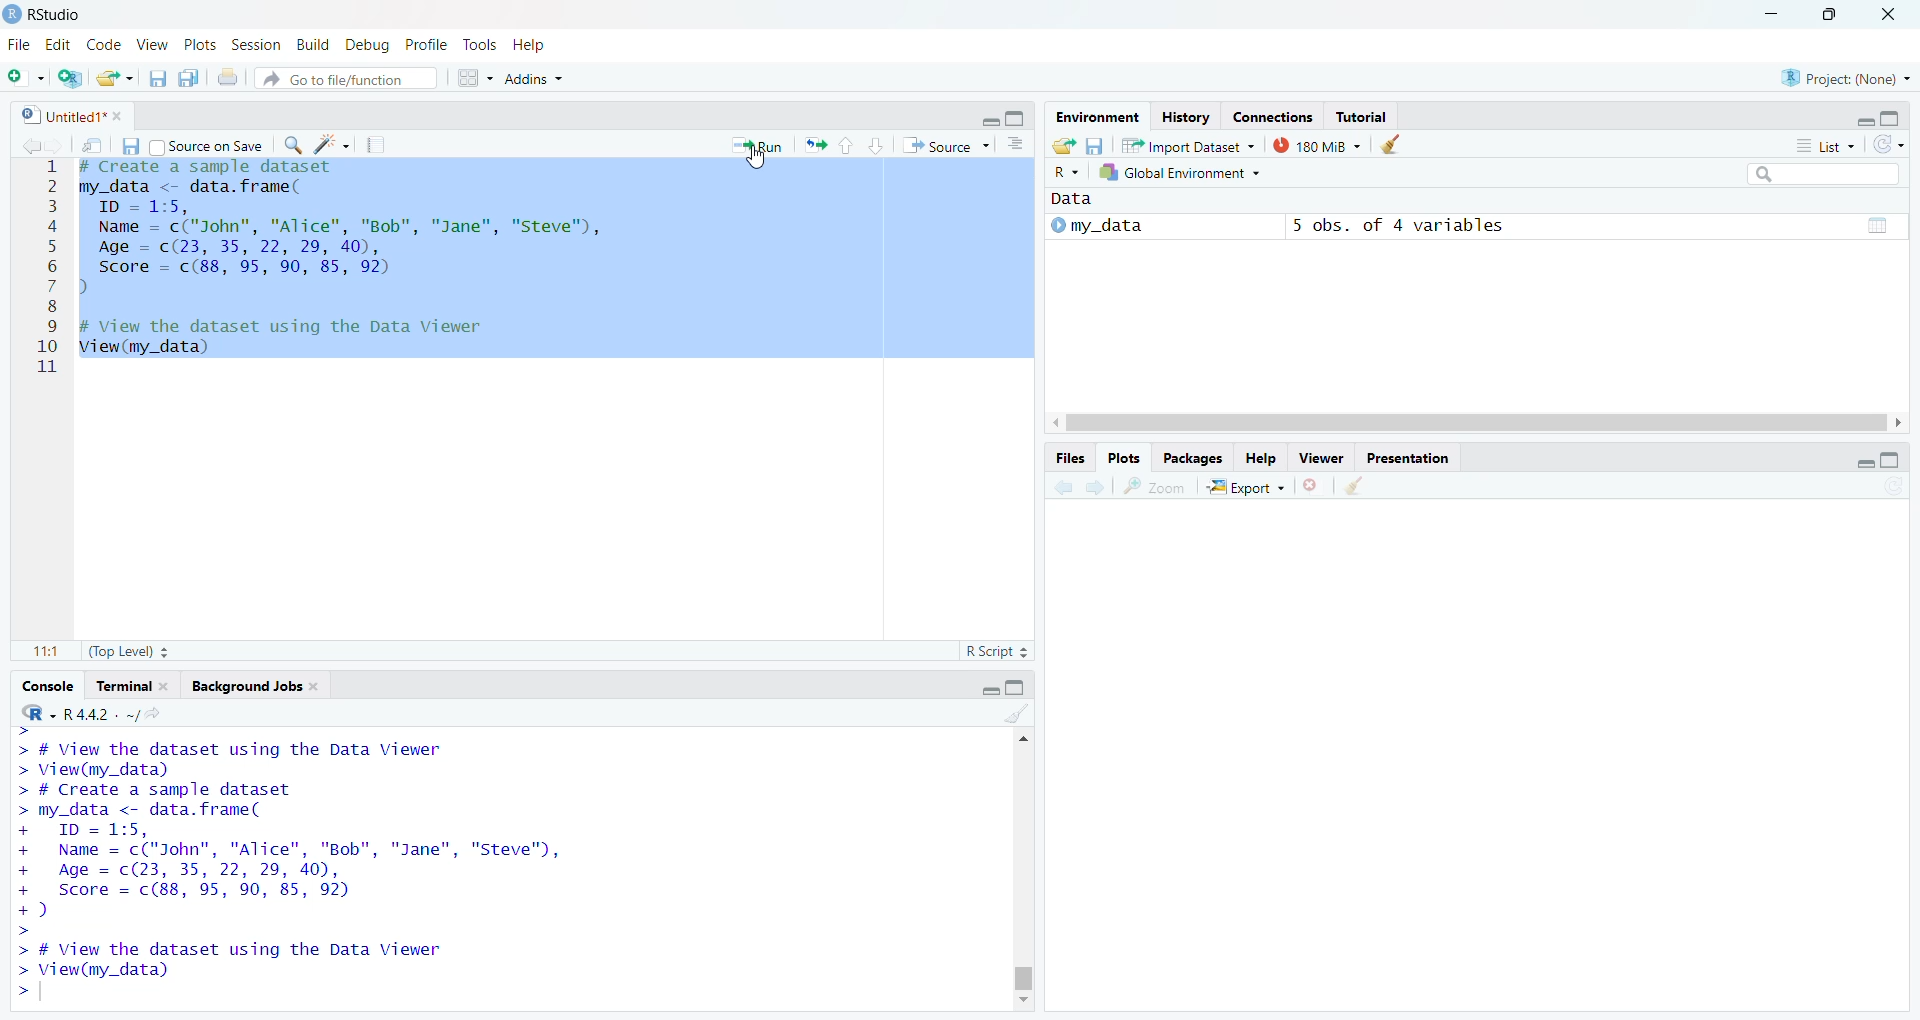 Image resolution: width=1920 pixels, height=1020 pixels. I want to click on Maximize, so click(1894, 462).